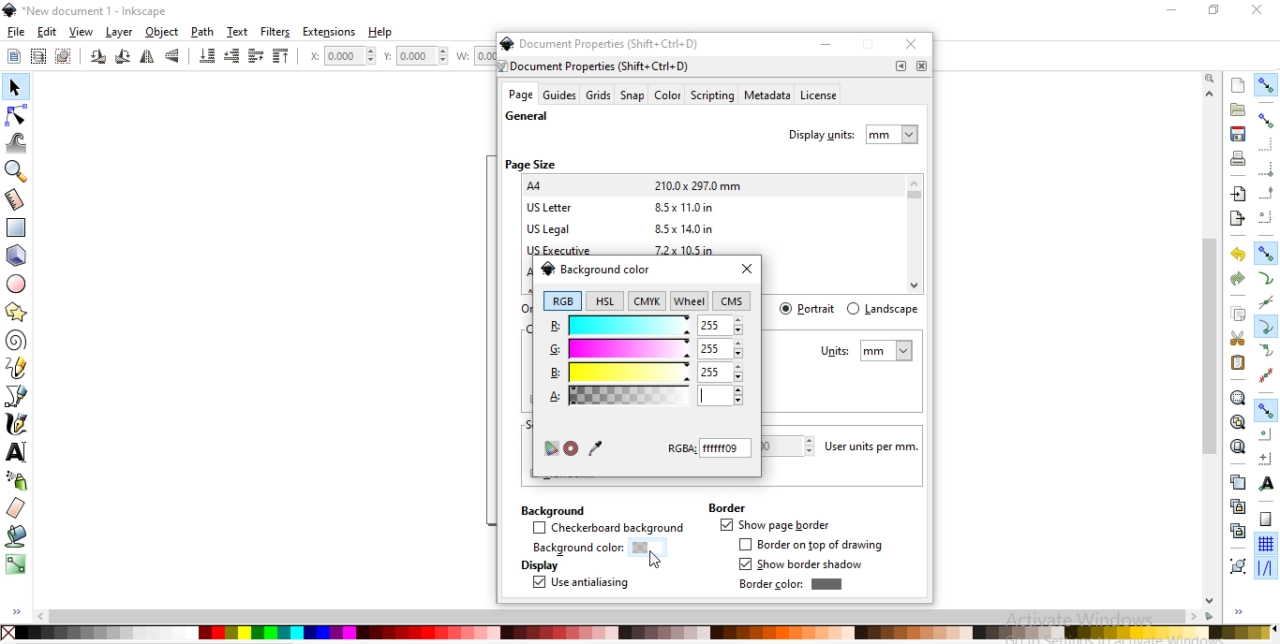 This screenshot has height=644, width=1280. I want to click on edit paths by nodes, so click(15, 118).